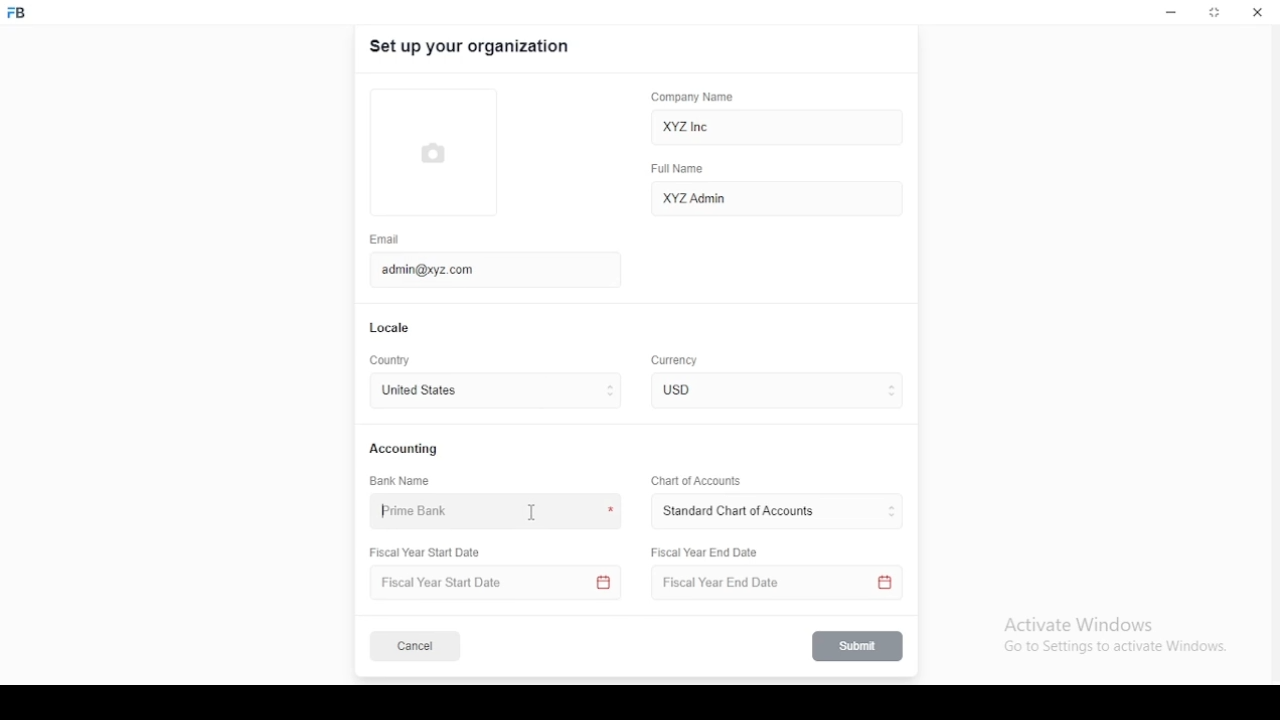 The width and height of the screenshot is (1280, 720). I want to click on Chart of Accounts, so click(693, 480).